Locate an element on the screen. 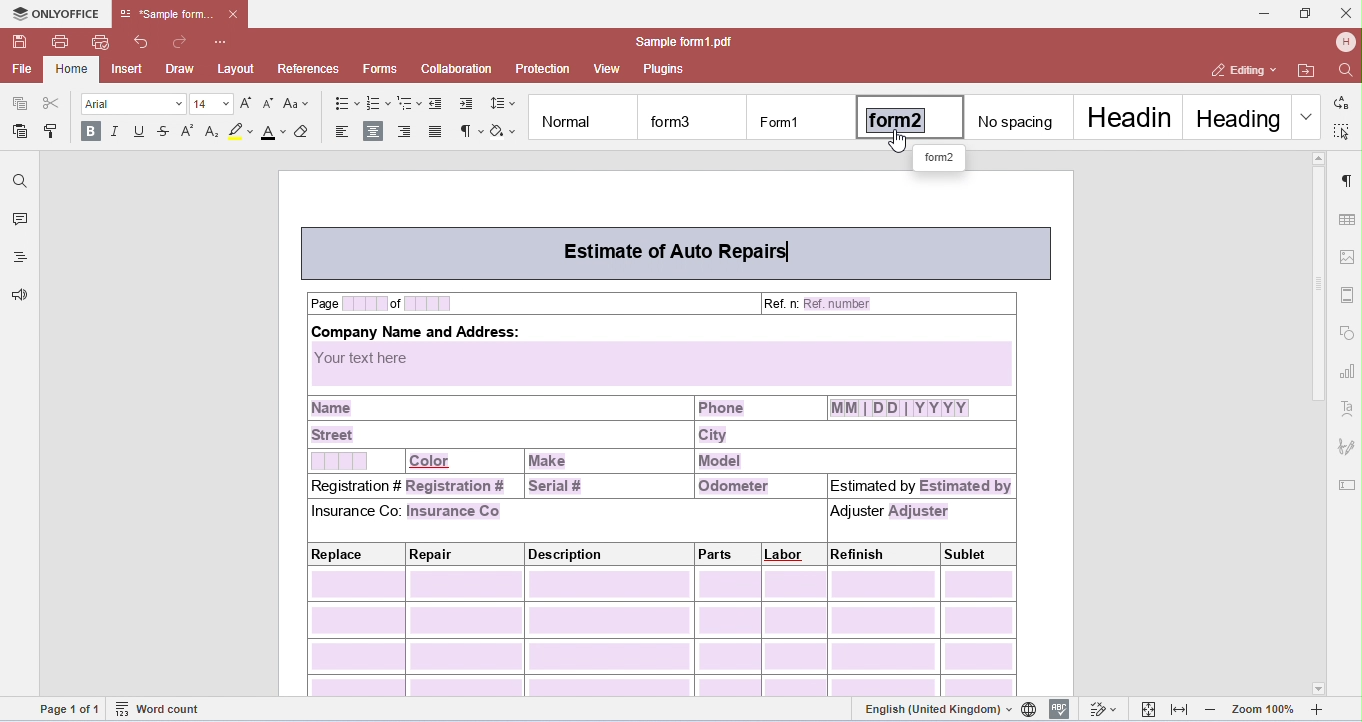 Image resolution: width=1362 pixels, height=722 pixels. fit to width is located at coordinates (1181, 710).